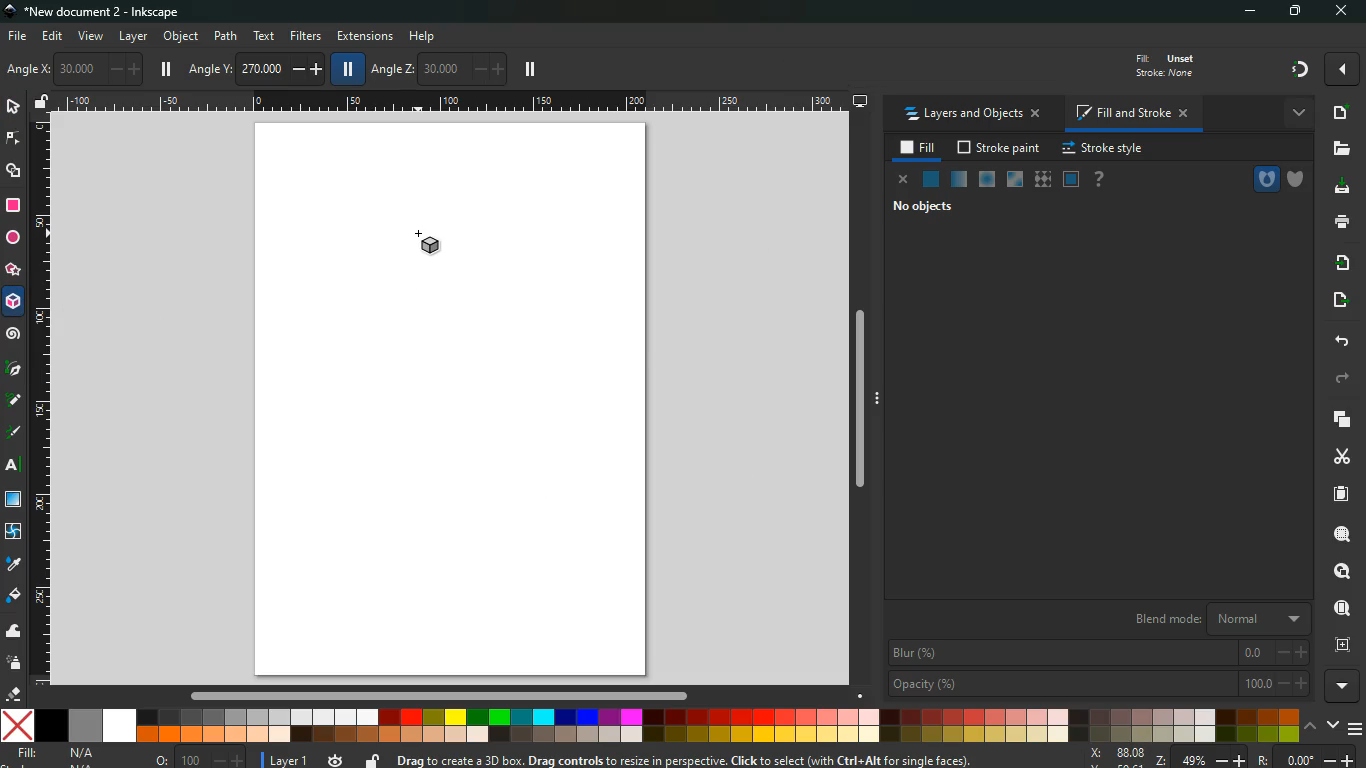 The image size is (1366, 768). What do you see at coordinates (1337, 262) in the screenshot?
I see `receive` at bounding box center [1337, 262].